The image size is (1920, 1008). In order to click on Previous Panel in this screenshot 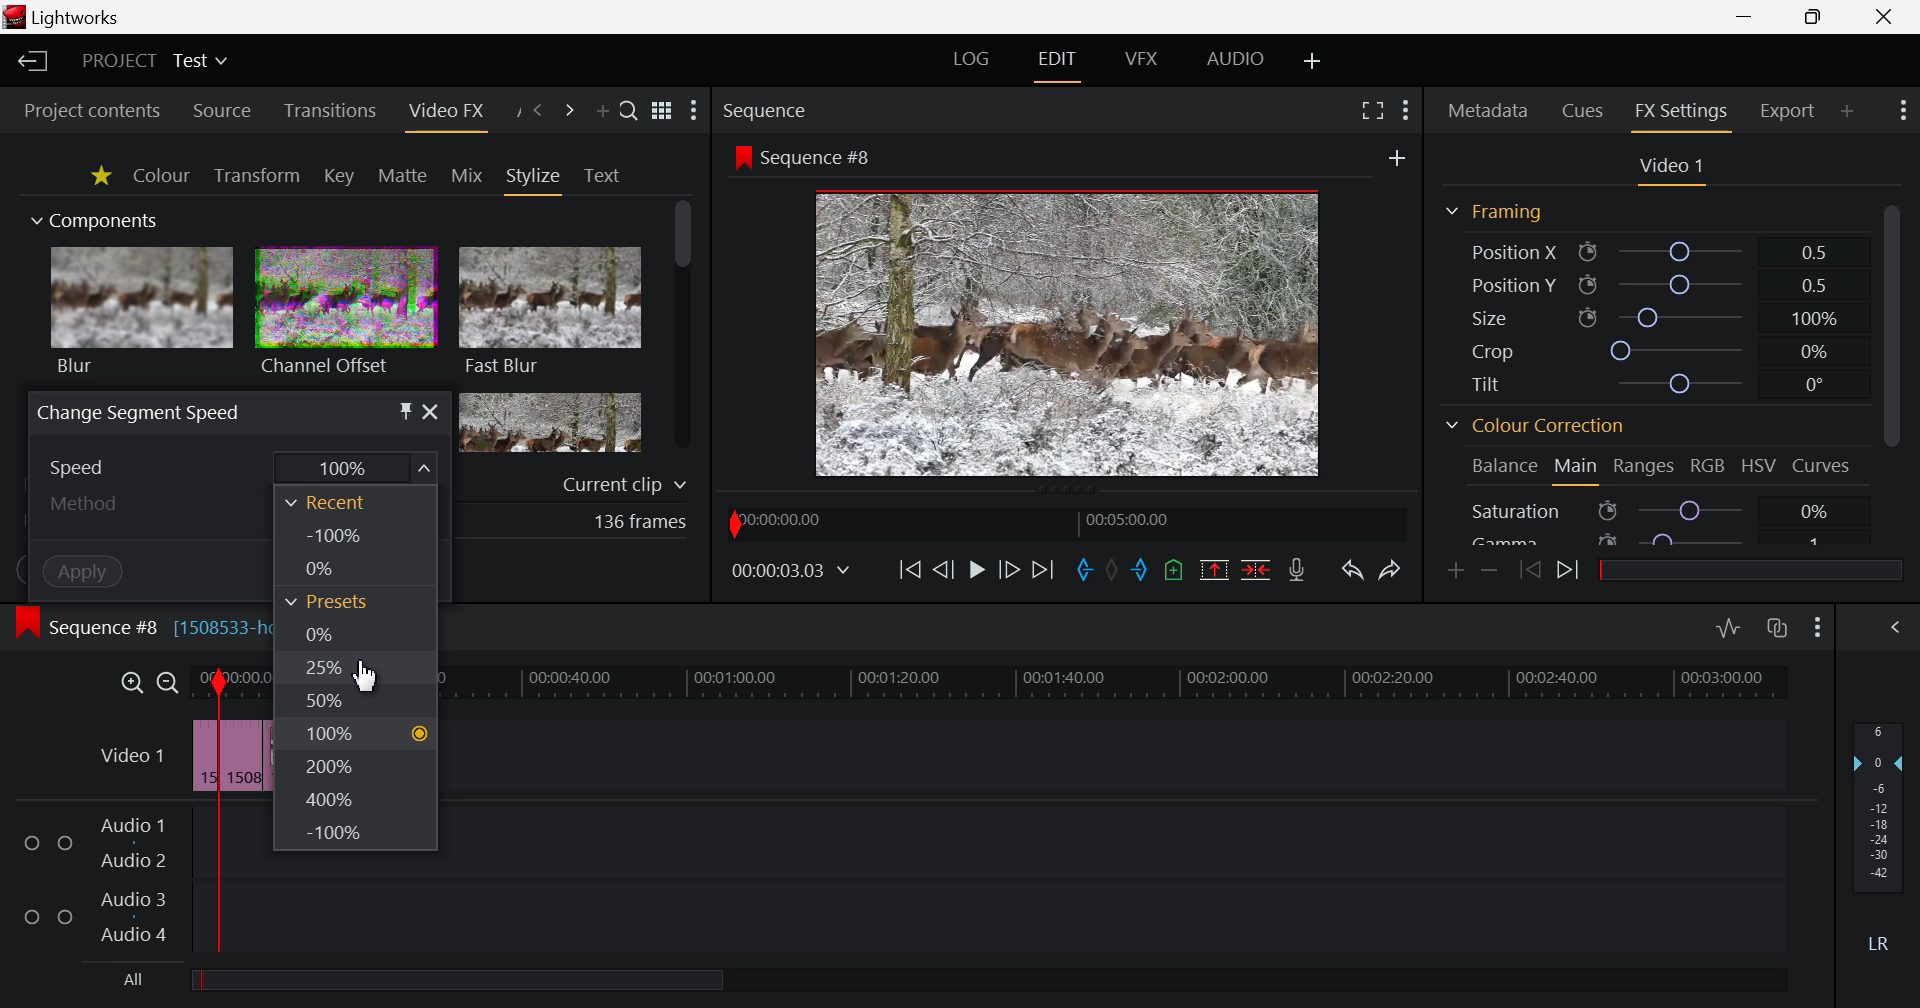, I will do `click(538, 111)`.